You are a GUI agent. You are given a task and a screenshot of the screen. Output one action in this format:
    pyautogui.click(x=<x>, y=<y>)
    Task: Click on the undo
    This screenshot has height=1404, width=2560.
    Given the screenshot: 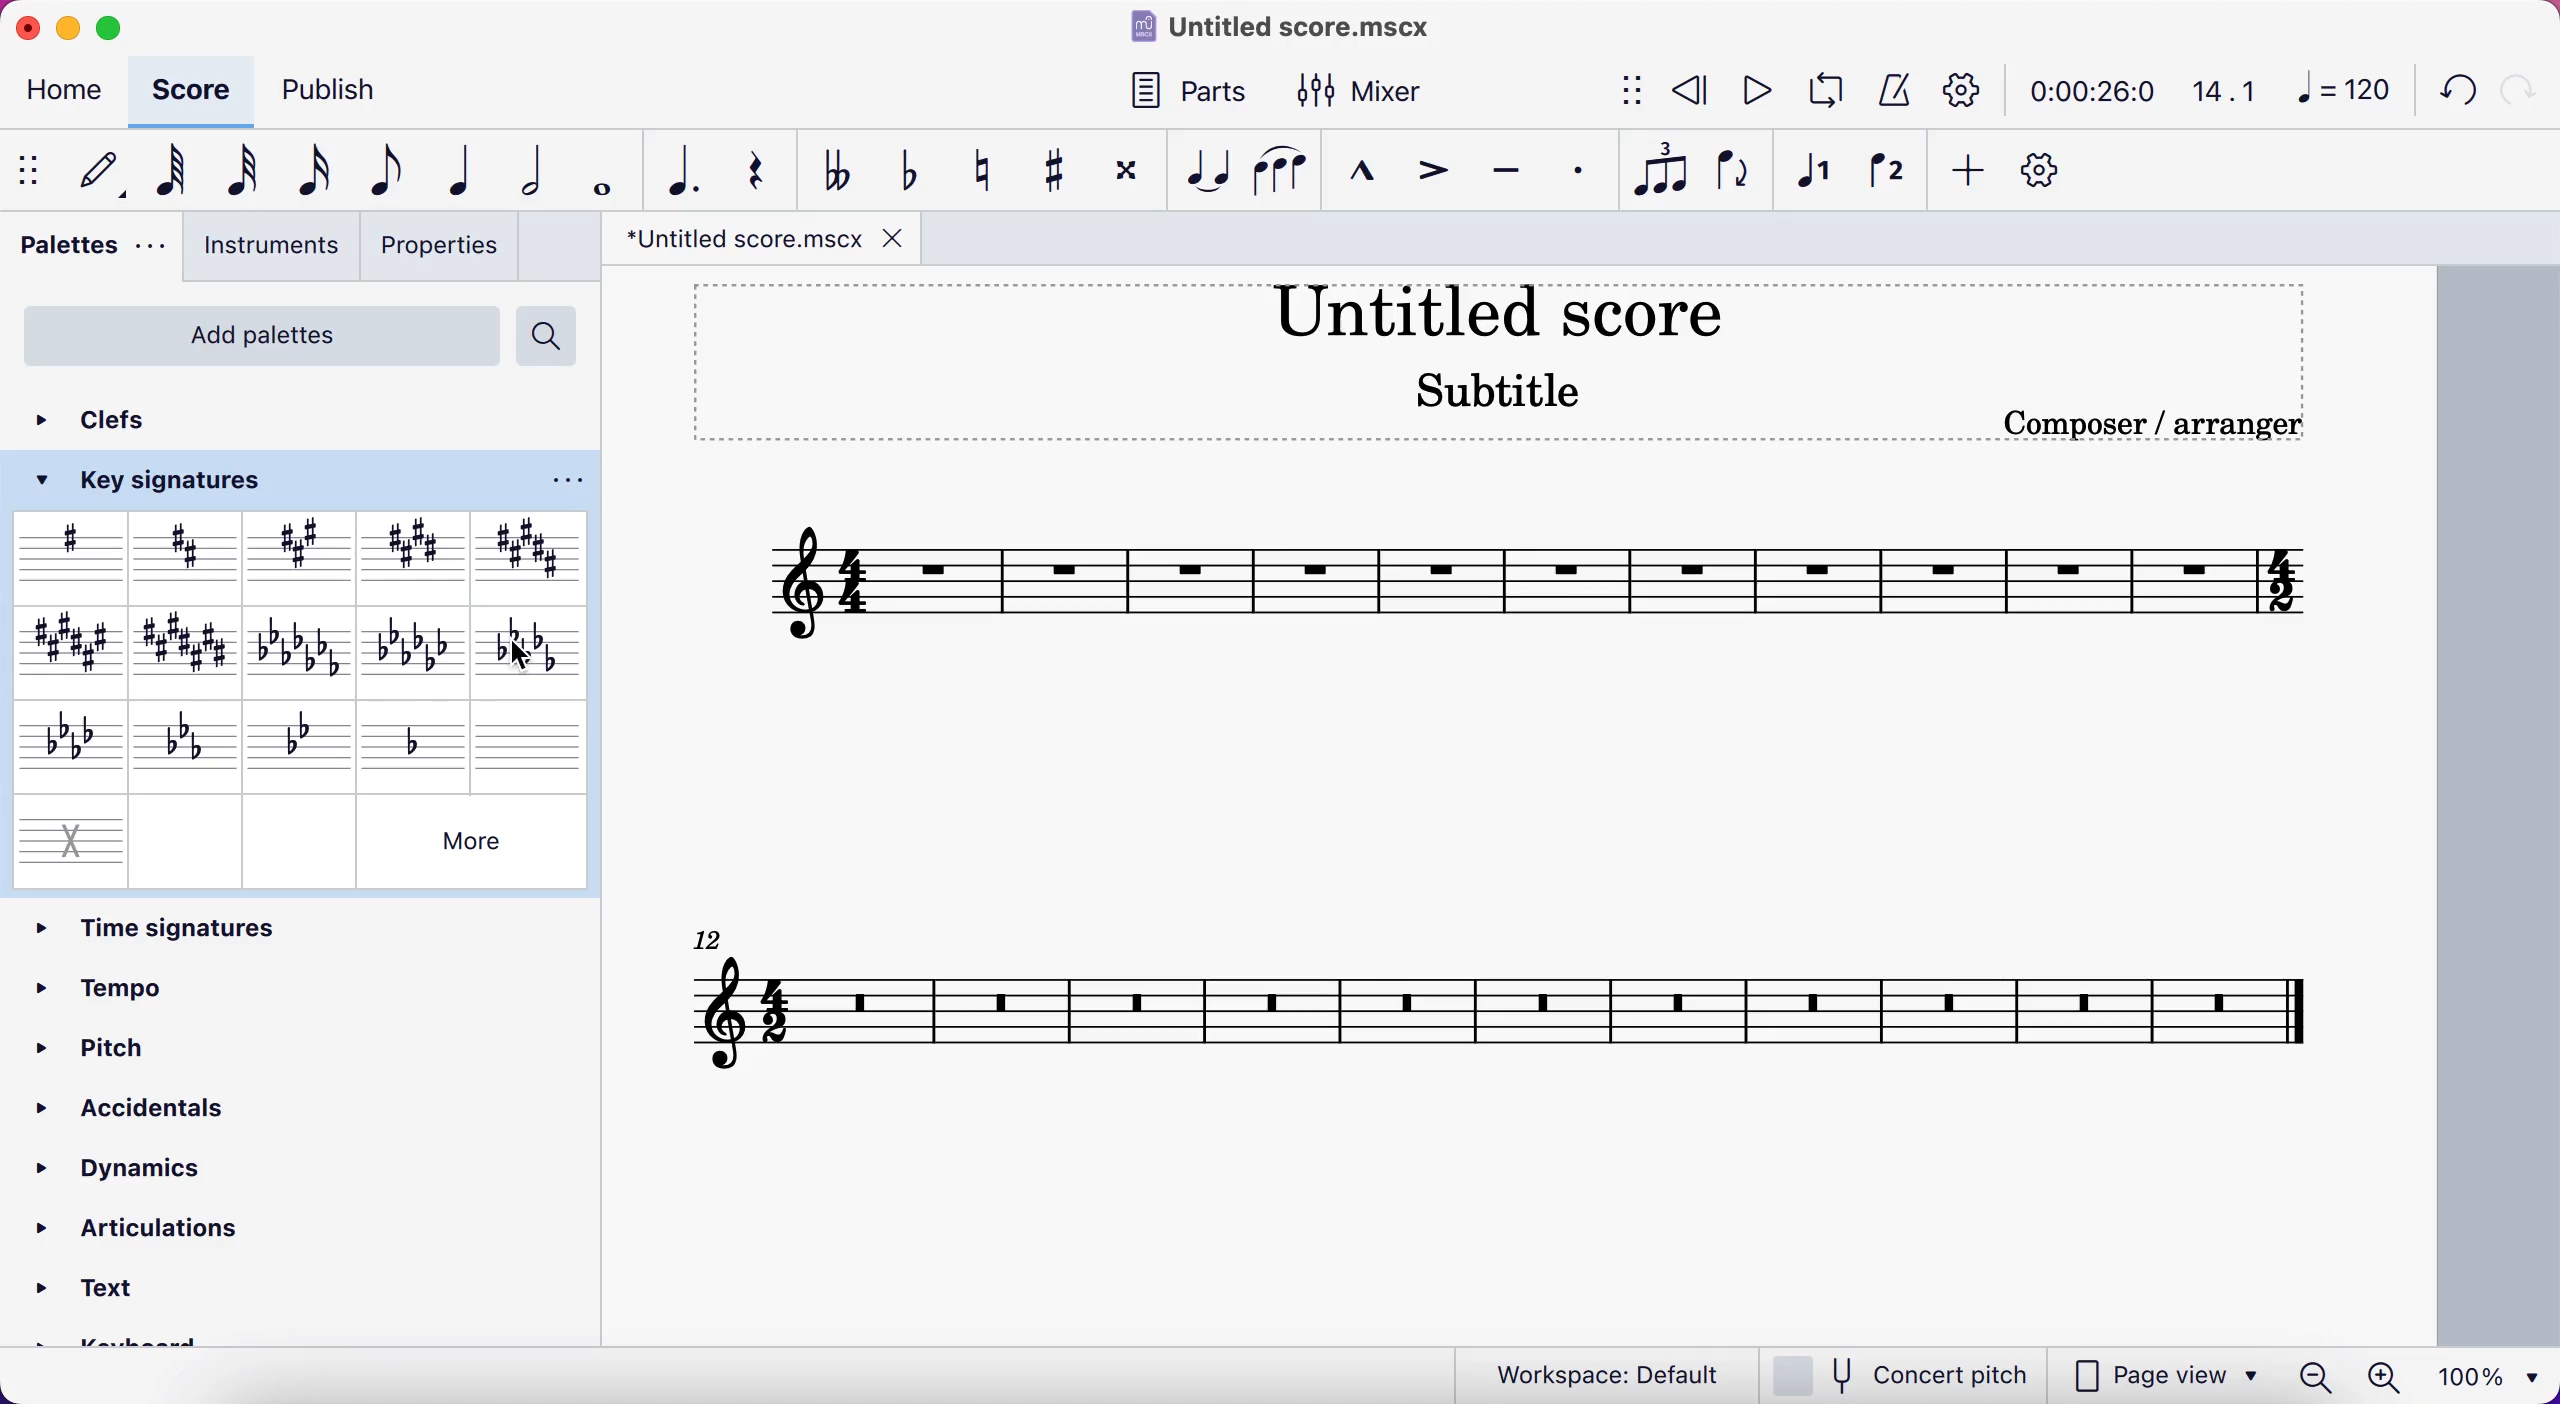 What is the action you would take?
    pyautogui.click(x=2450, y=93)
    